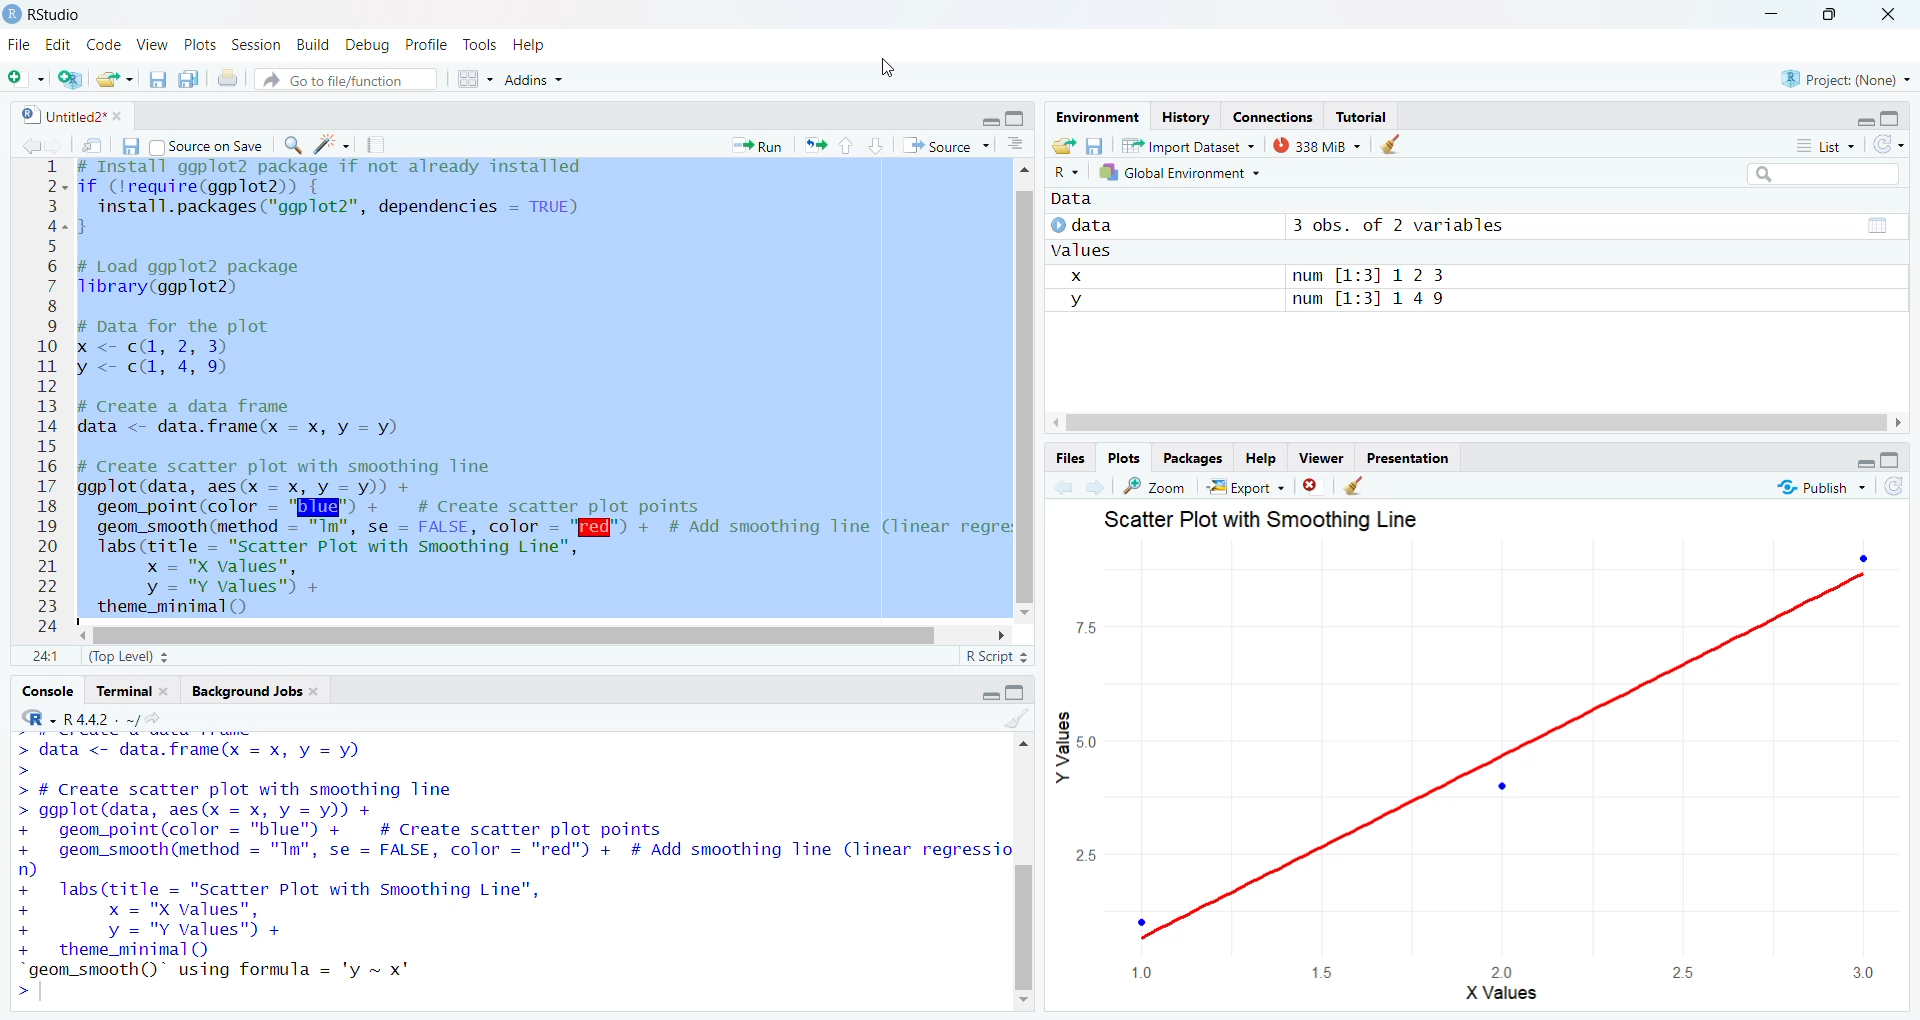 This screenshot has height=1020, width=1920. Describe the element at coordinates (1018, 691) in the screenshot. I see `hide console` at that location.